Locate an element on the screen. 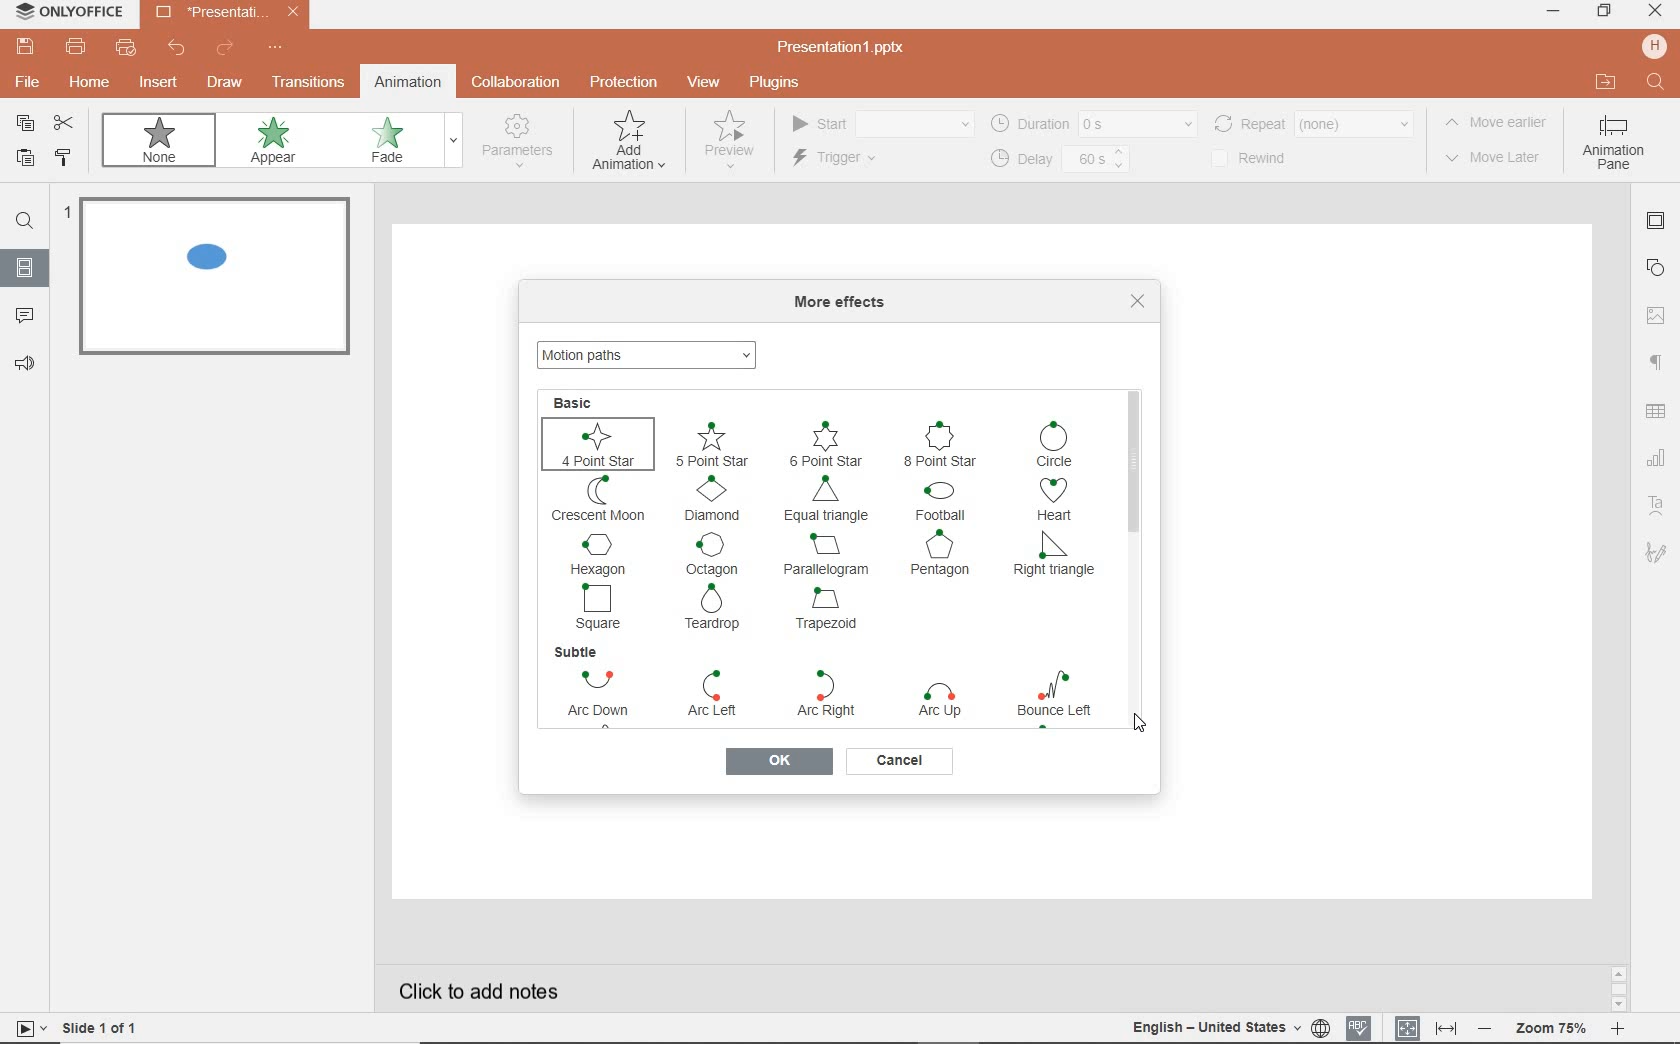 The height and width of the screenshot is (1044, 1680). animation is located at coordinates (407, 81).